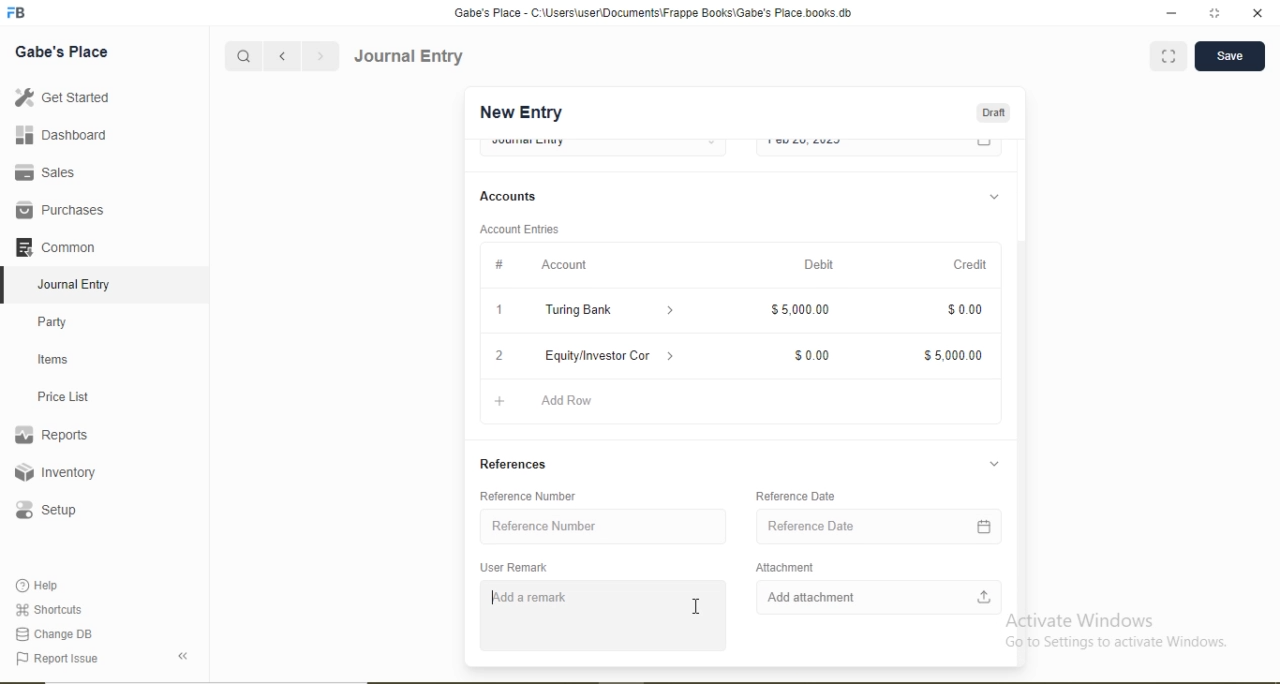 The height and width of the screenshot is (684, 1280). What do you see at coordinates (39, 585) in the screenshot?
I see `Help` at bounding box center [39, 585].